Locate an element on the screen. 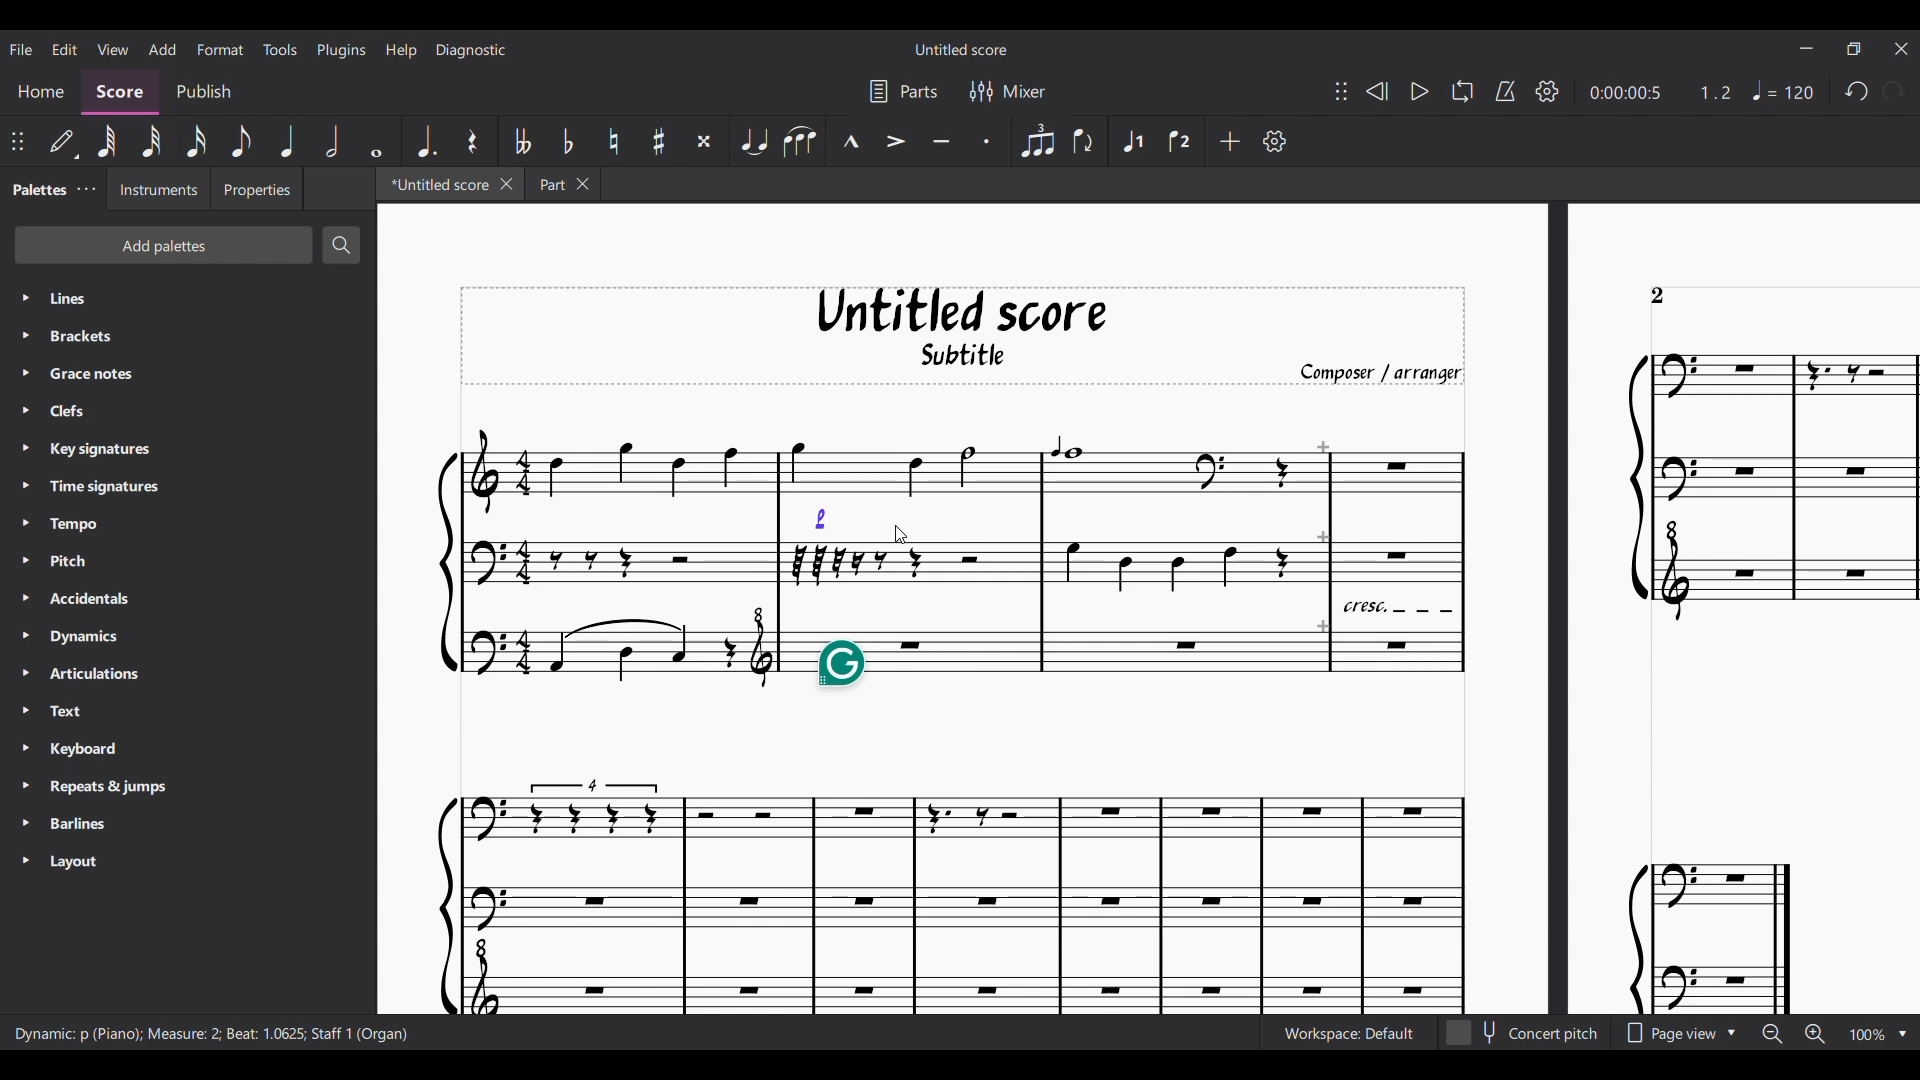 This screenshot has height=1080, width=1920. Score title, sub-title, and composer name is located at coordinates (963, 336).